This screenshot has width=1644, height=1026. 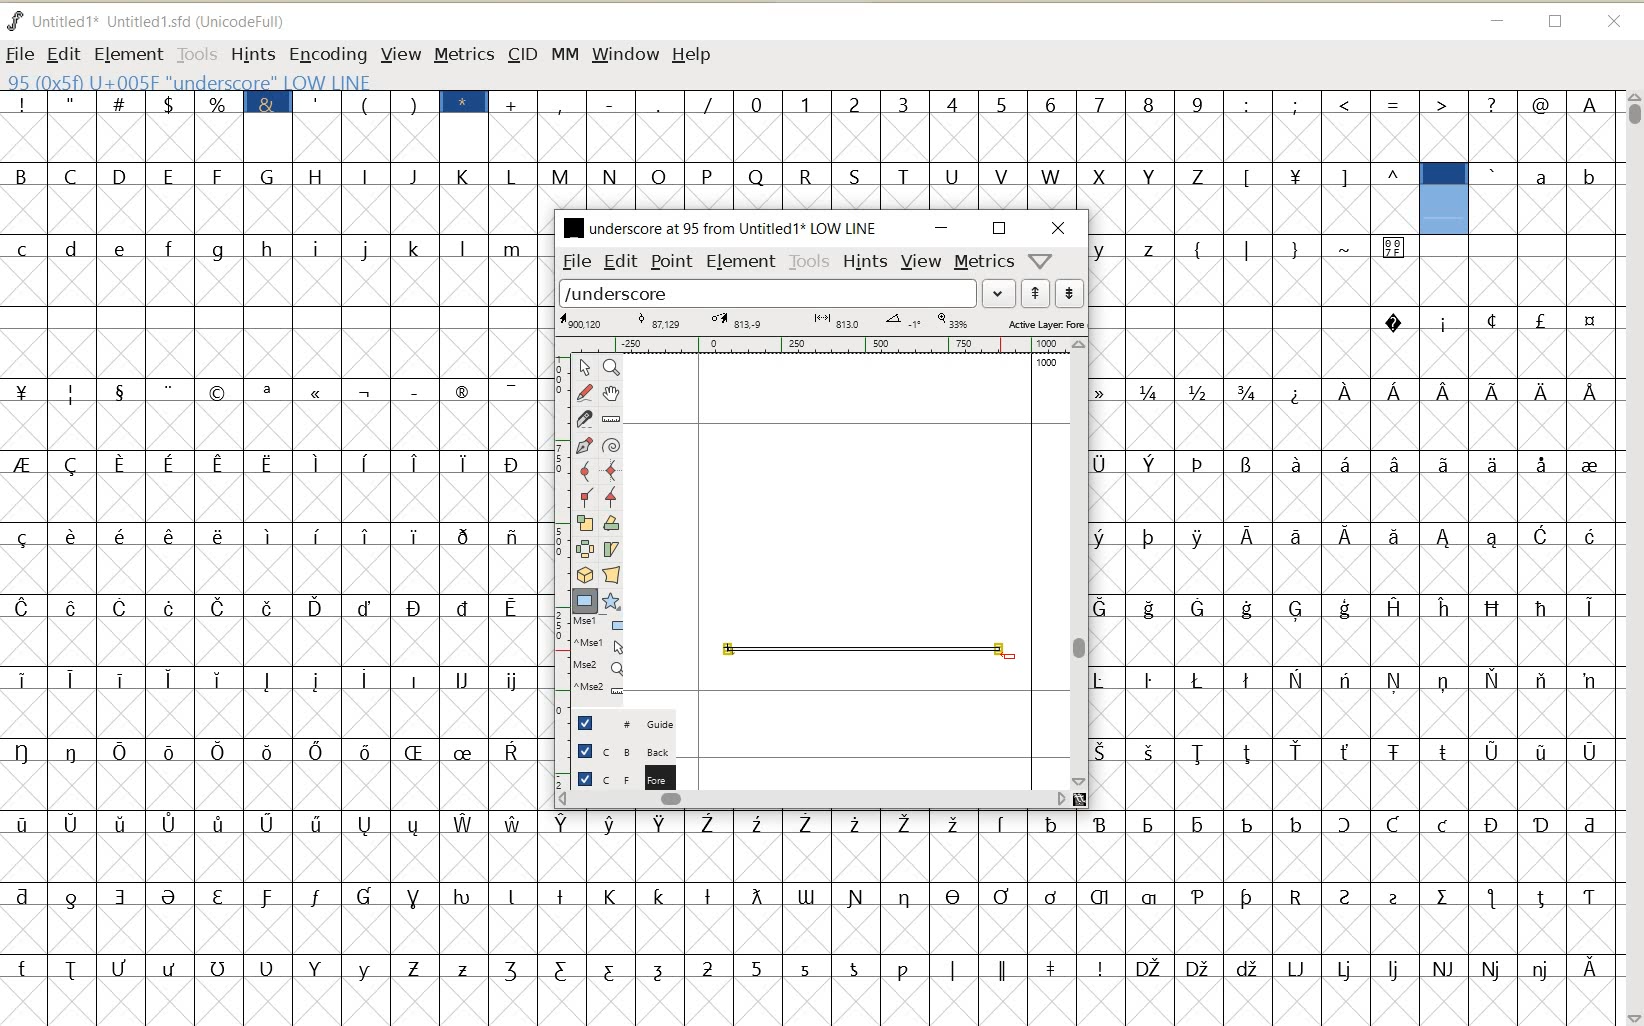 What do you see at coordinates (865, 261) in the screenshot?
I see `HINTS` at bounding box center [865, 261].